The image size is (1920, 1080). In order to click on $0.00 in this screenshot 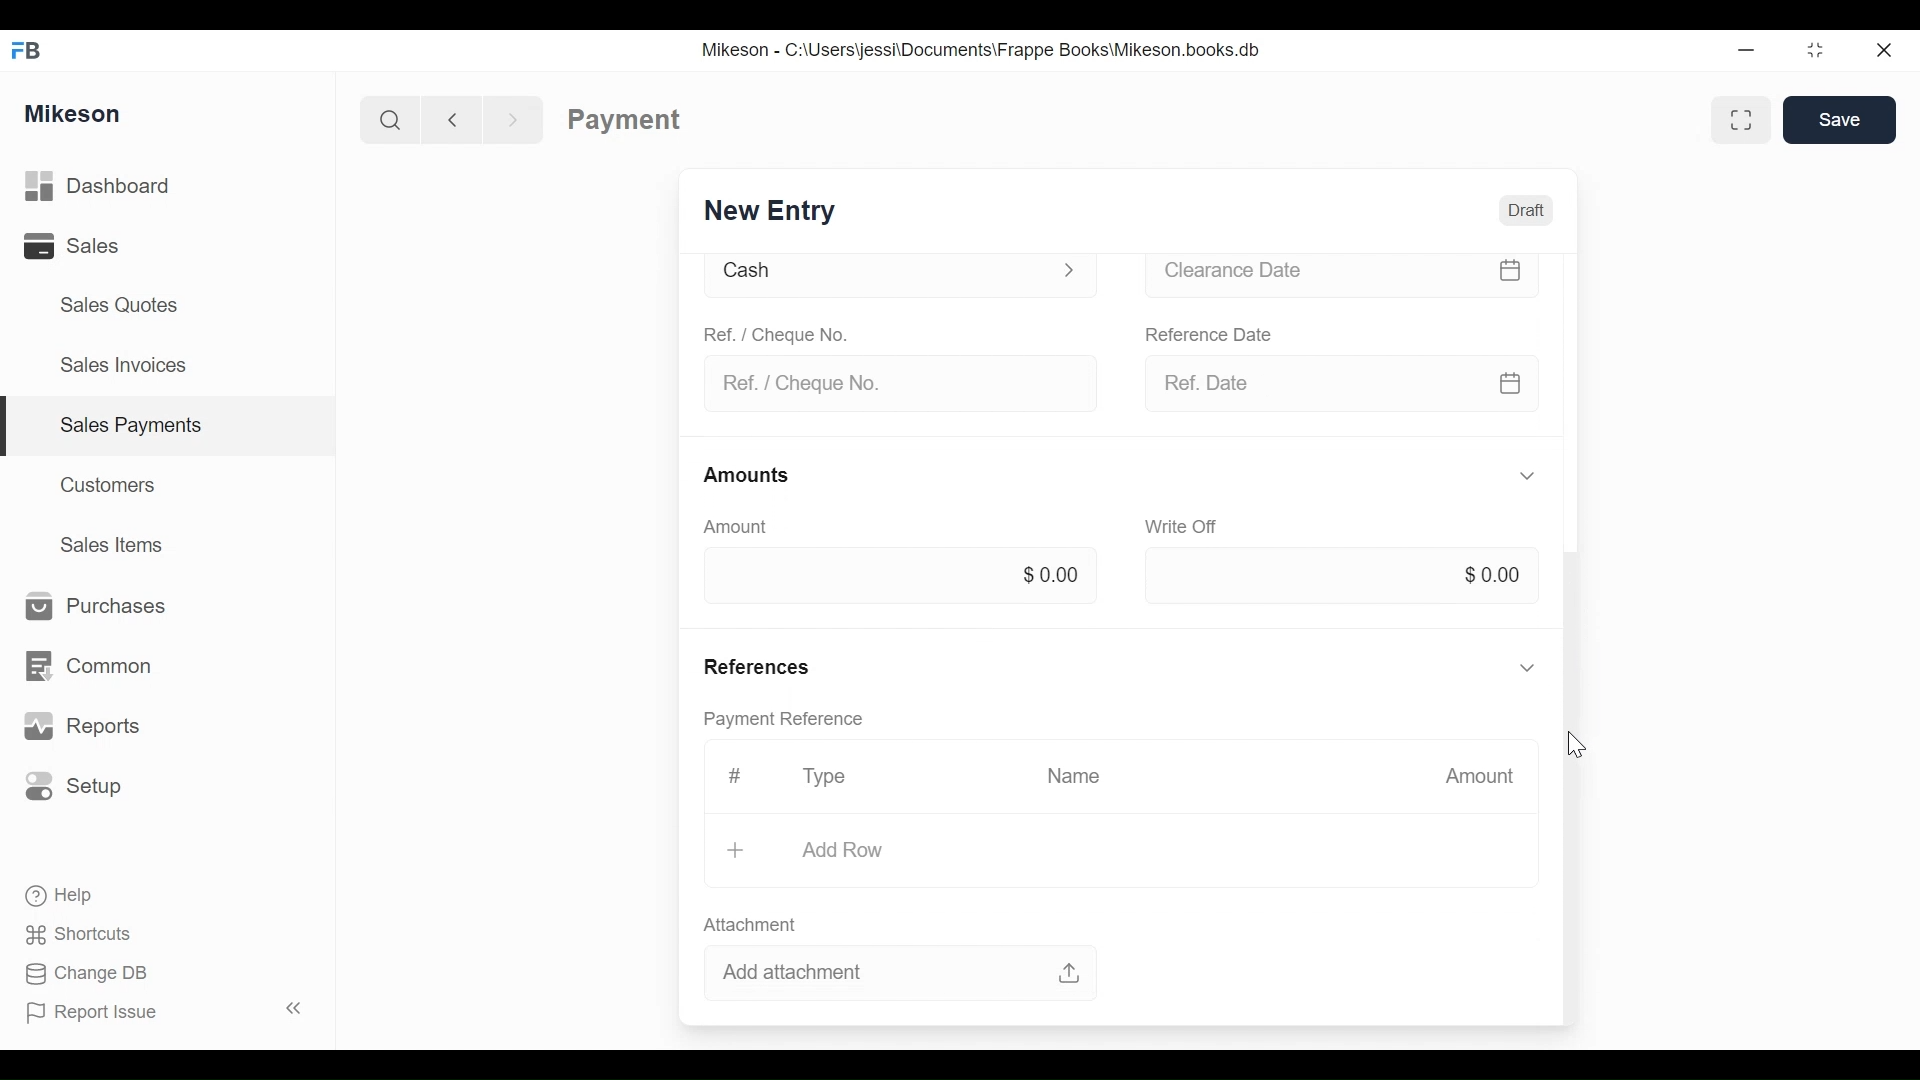, I will do `click(1053, 578)`.